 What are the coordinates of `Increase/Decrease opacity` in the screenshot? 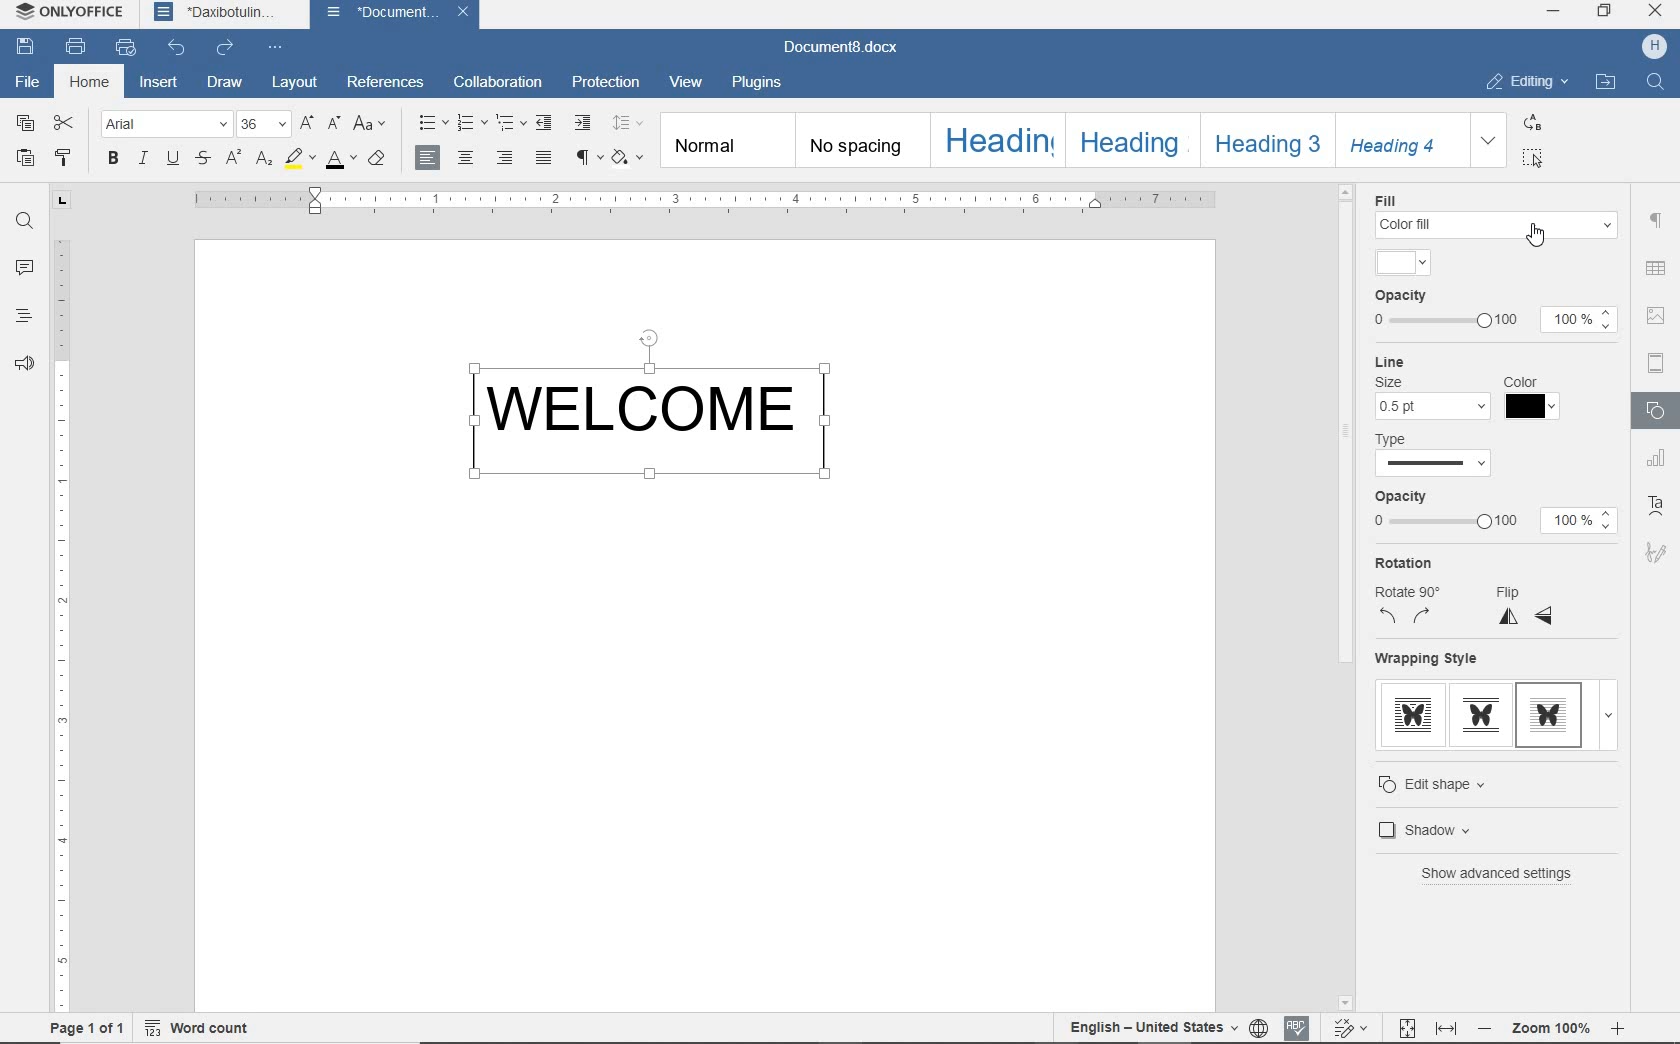 It's located at (1609, 320).